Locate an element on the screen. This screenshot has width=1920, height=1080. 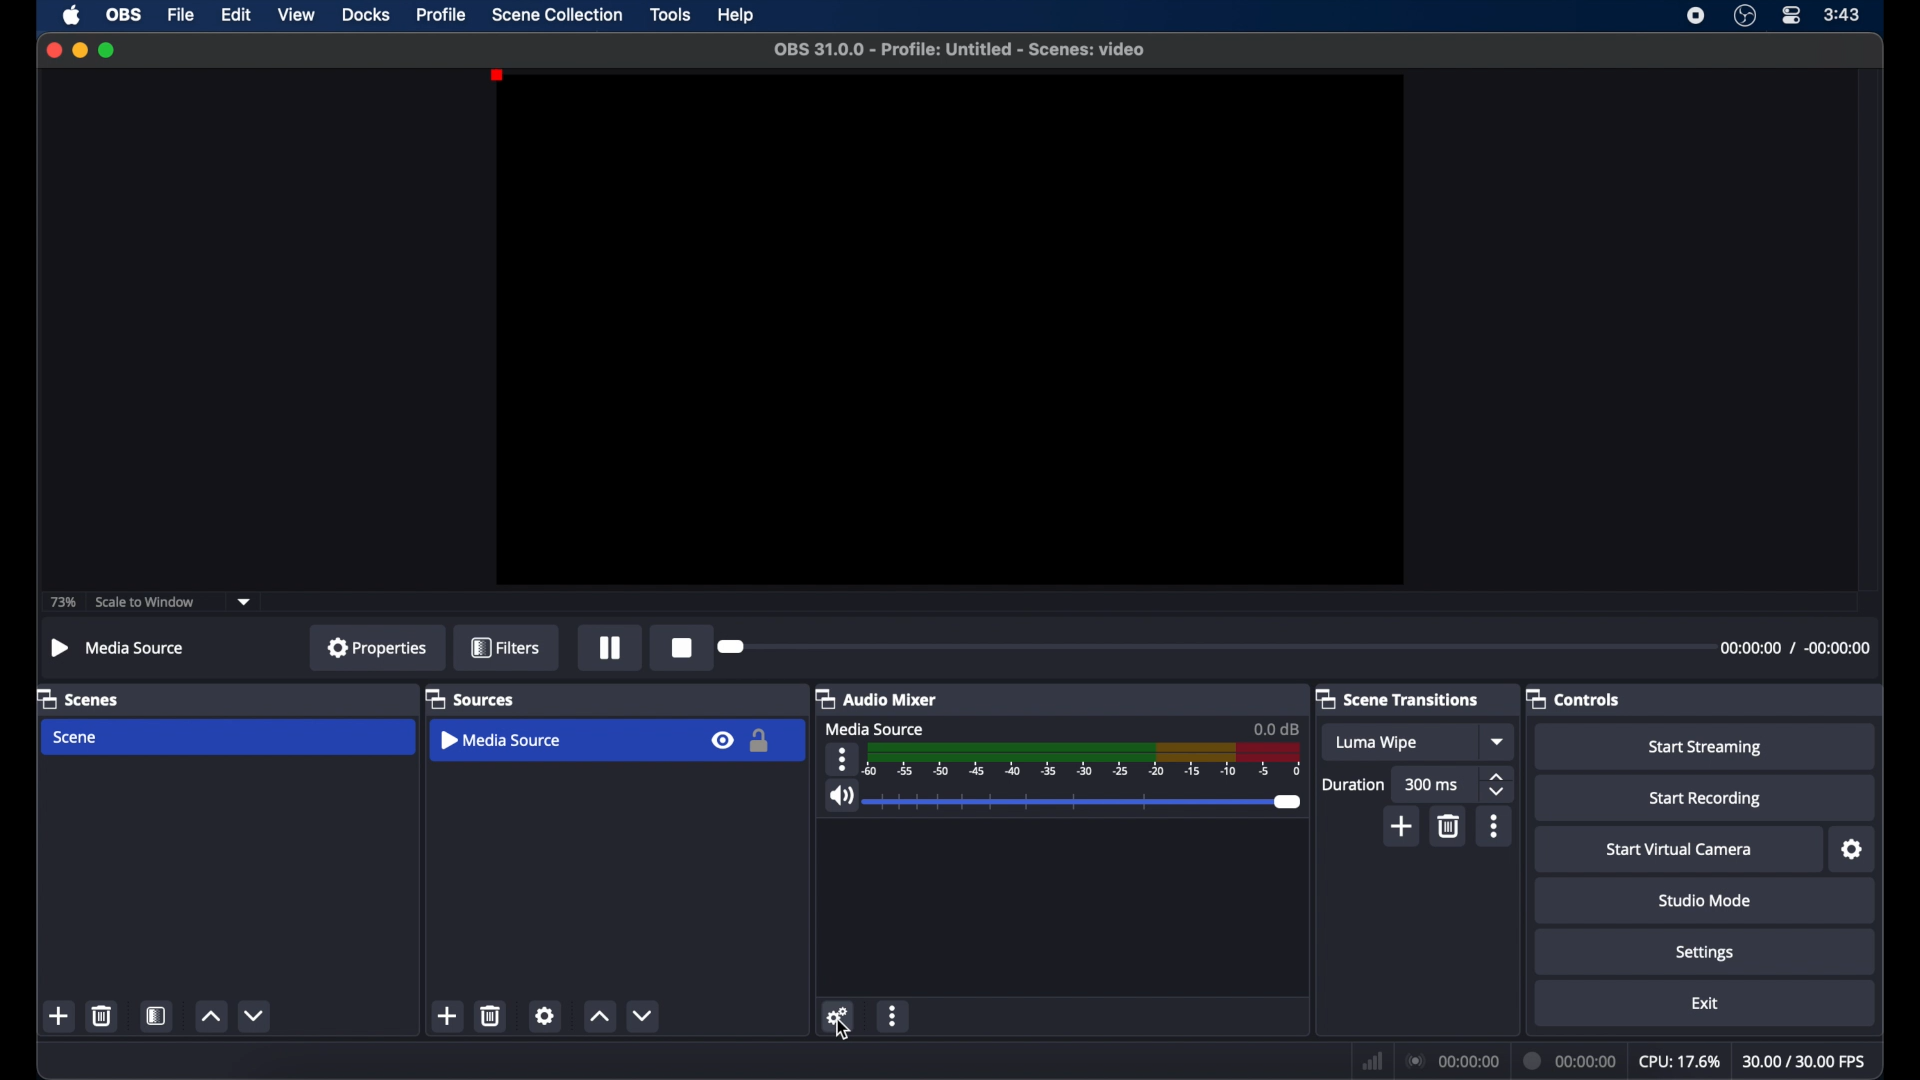
00:00:00 is located at coordinates (1454, 1062).